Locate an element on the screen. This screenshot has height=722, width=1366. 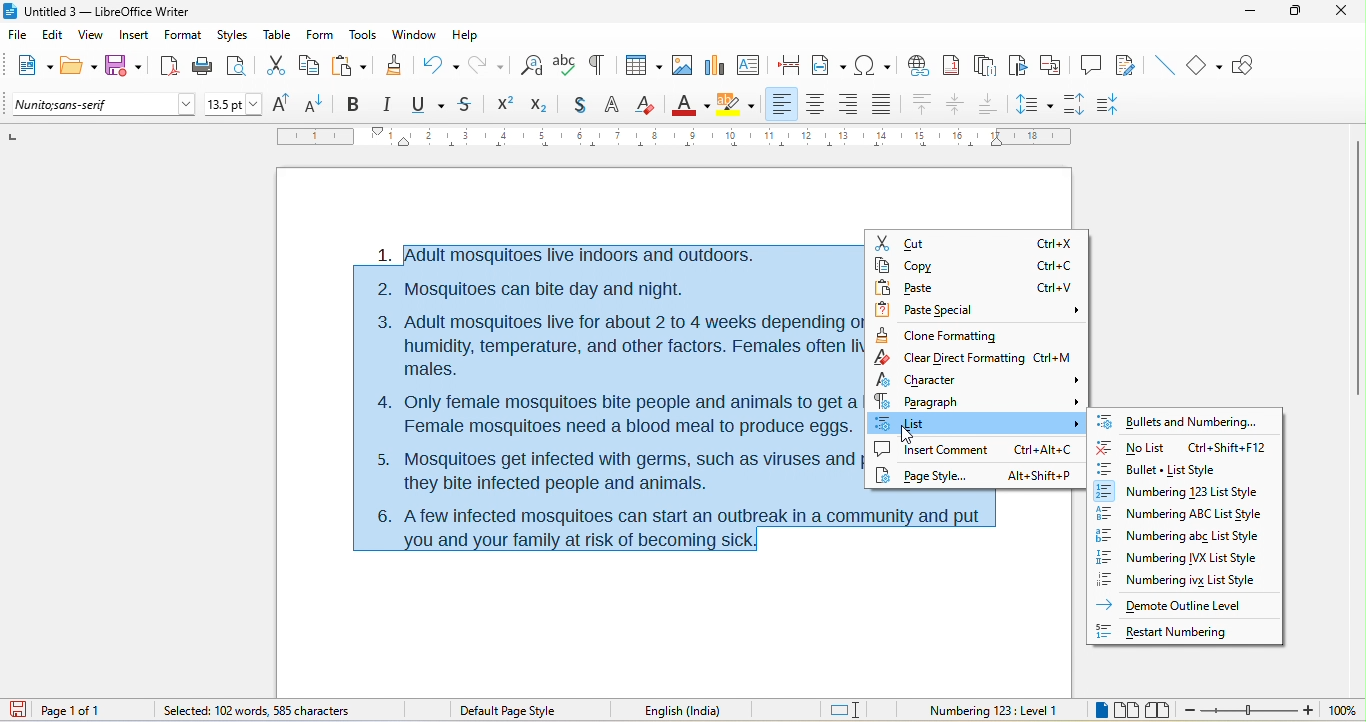
format is located at coordinates (181, 36).